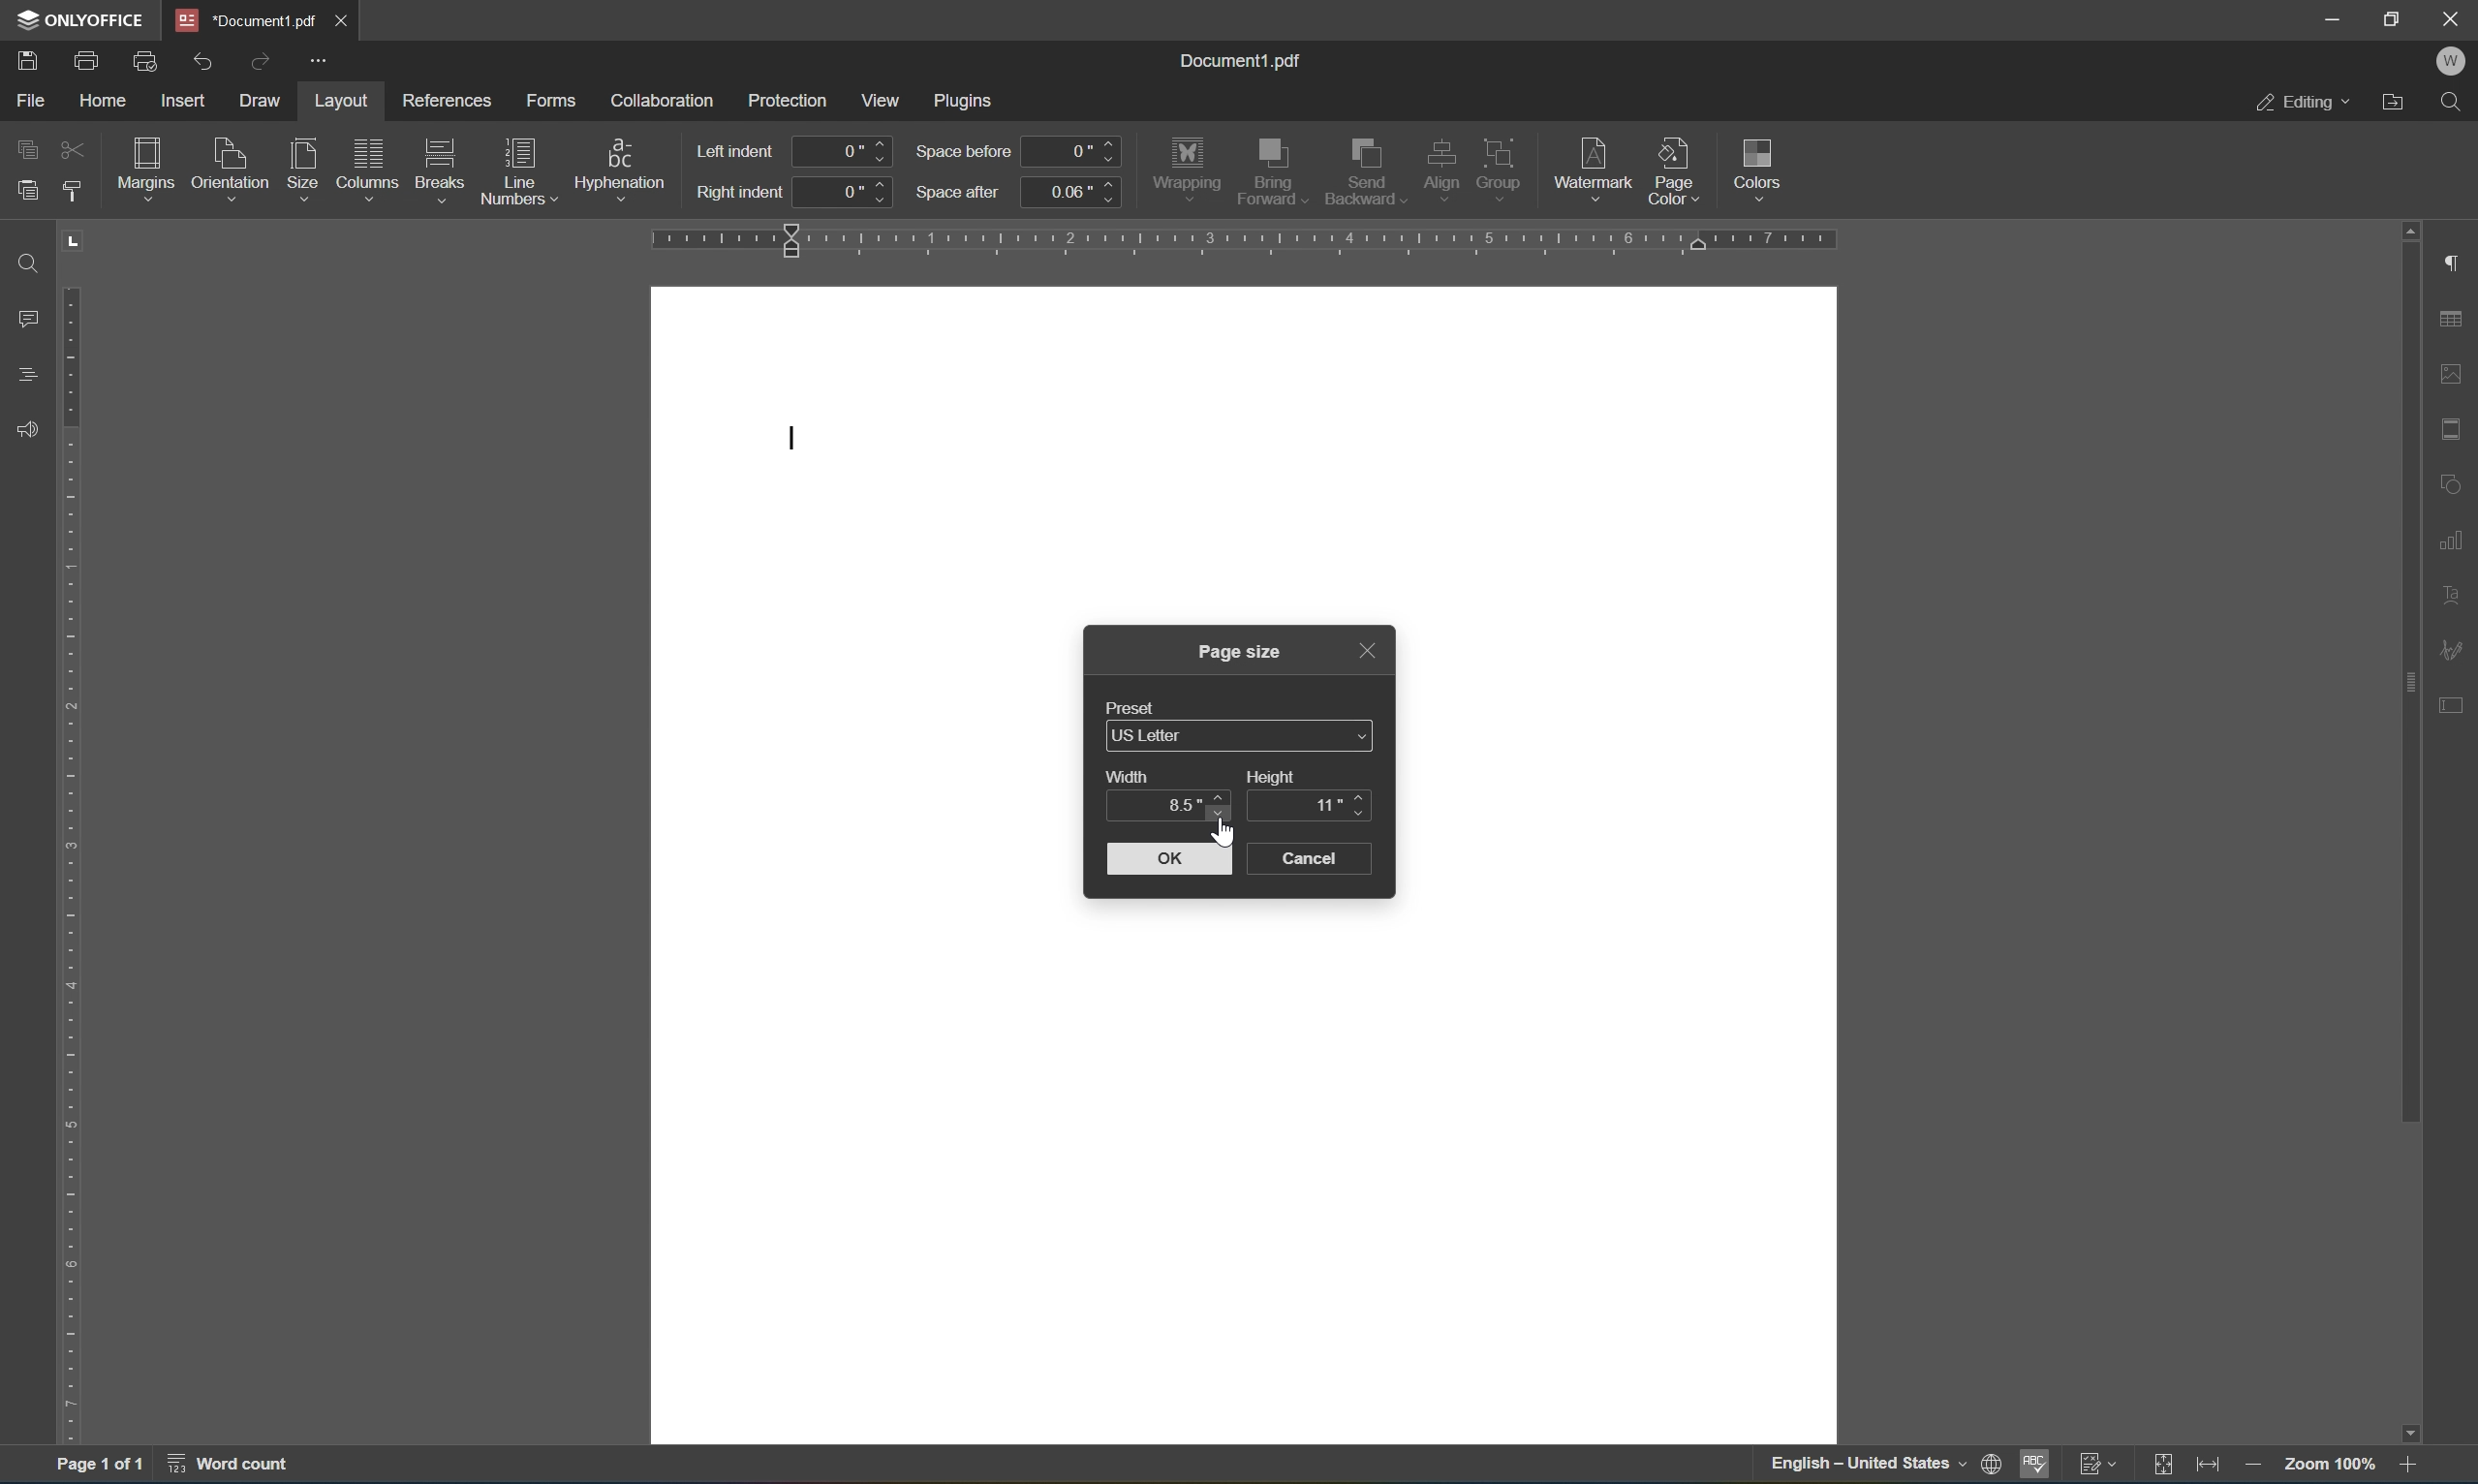 This screenshot has height=1484, width=2478. I want to click on 11, so click(1327, 805).